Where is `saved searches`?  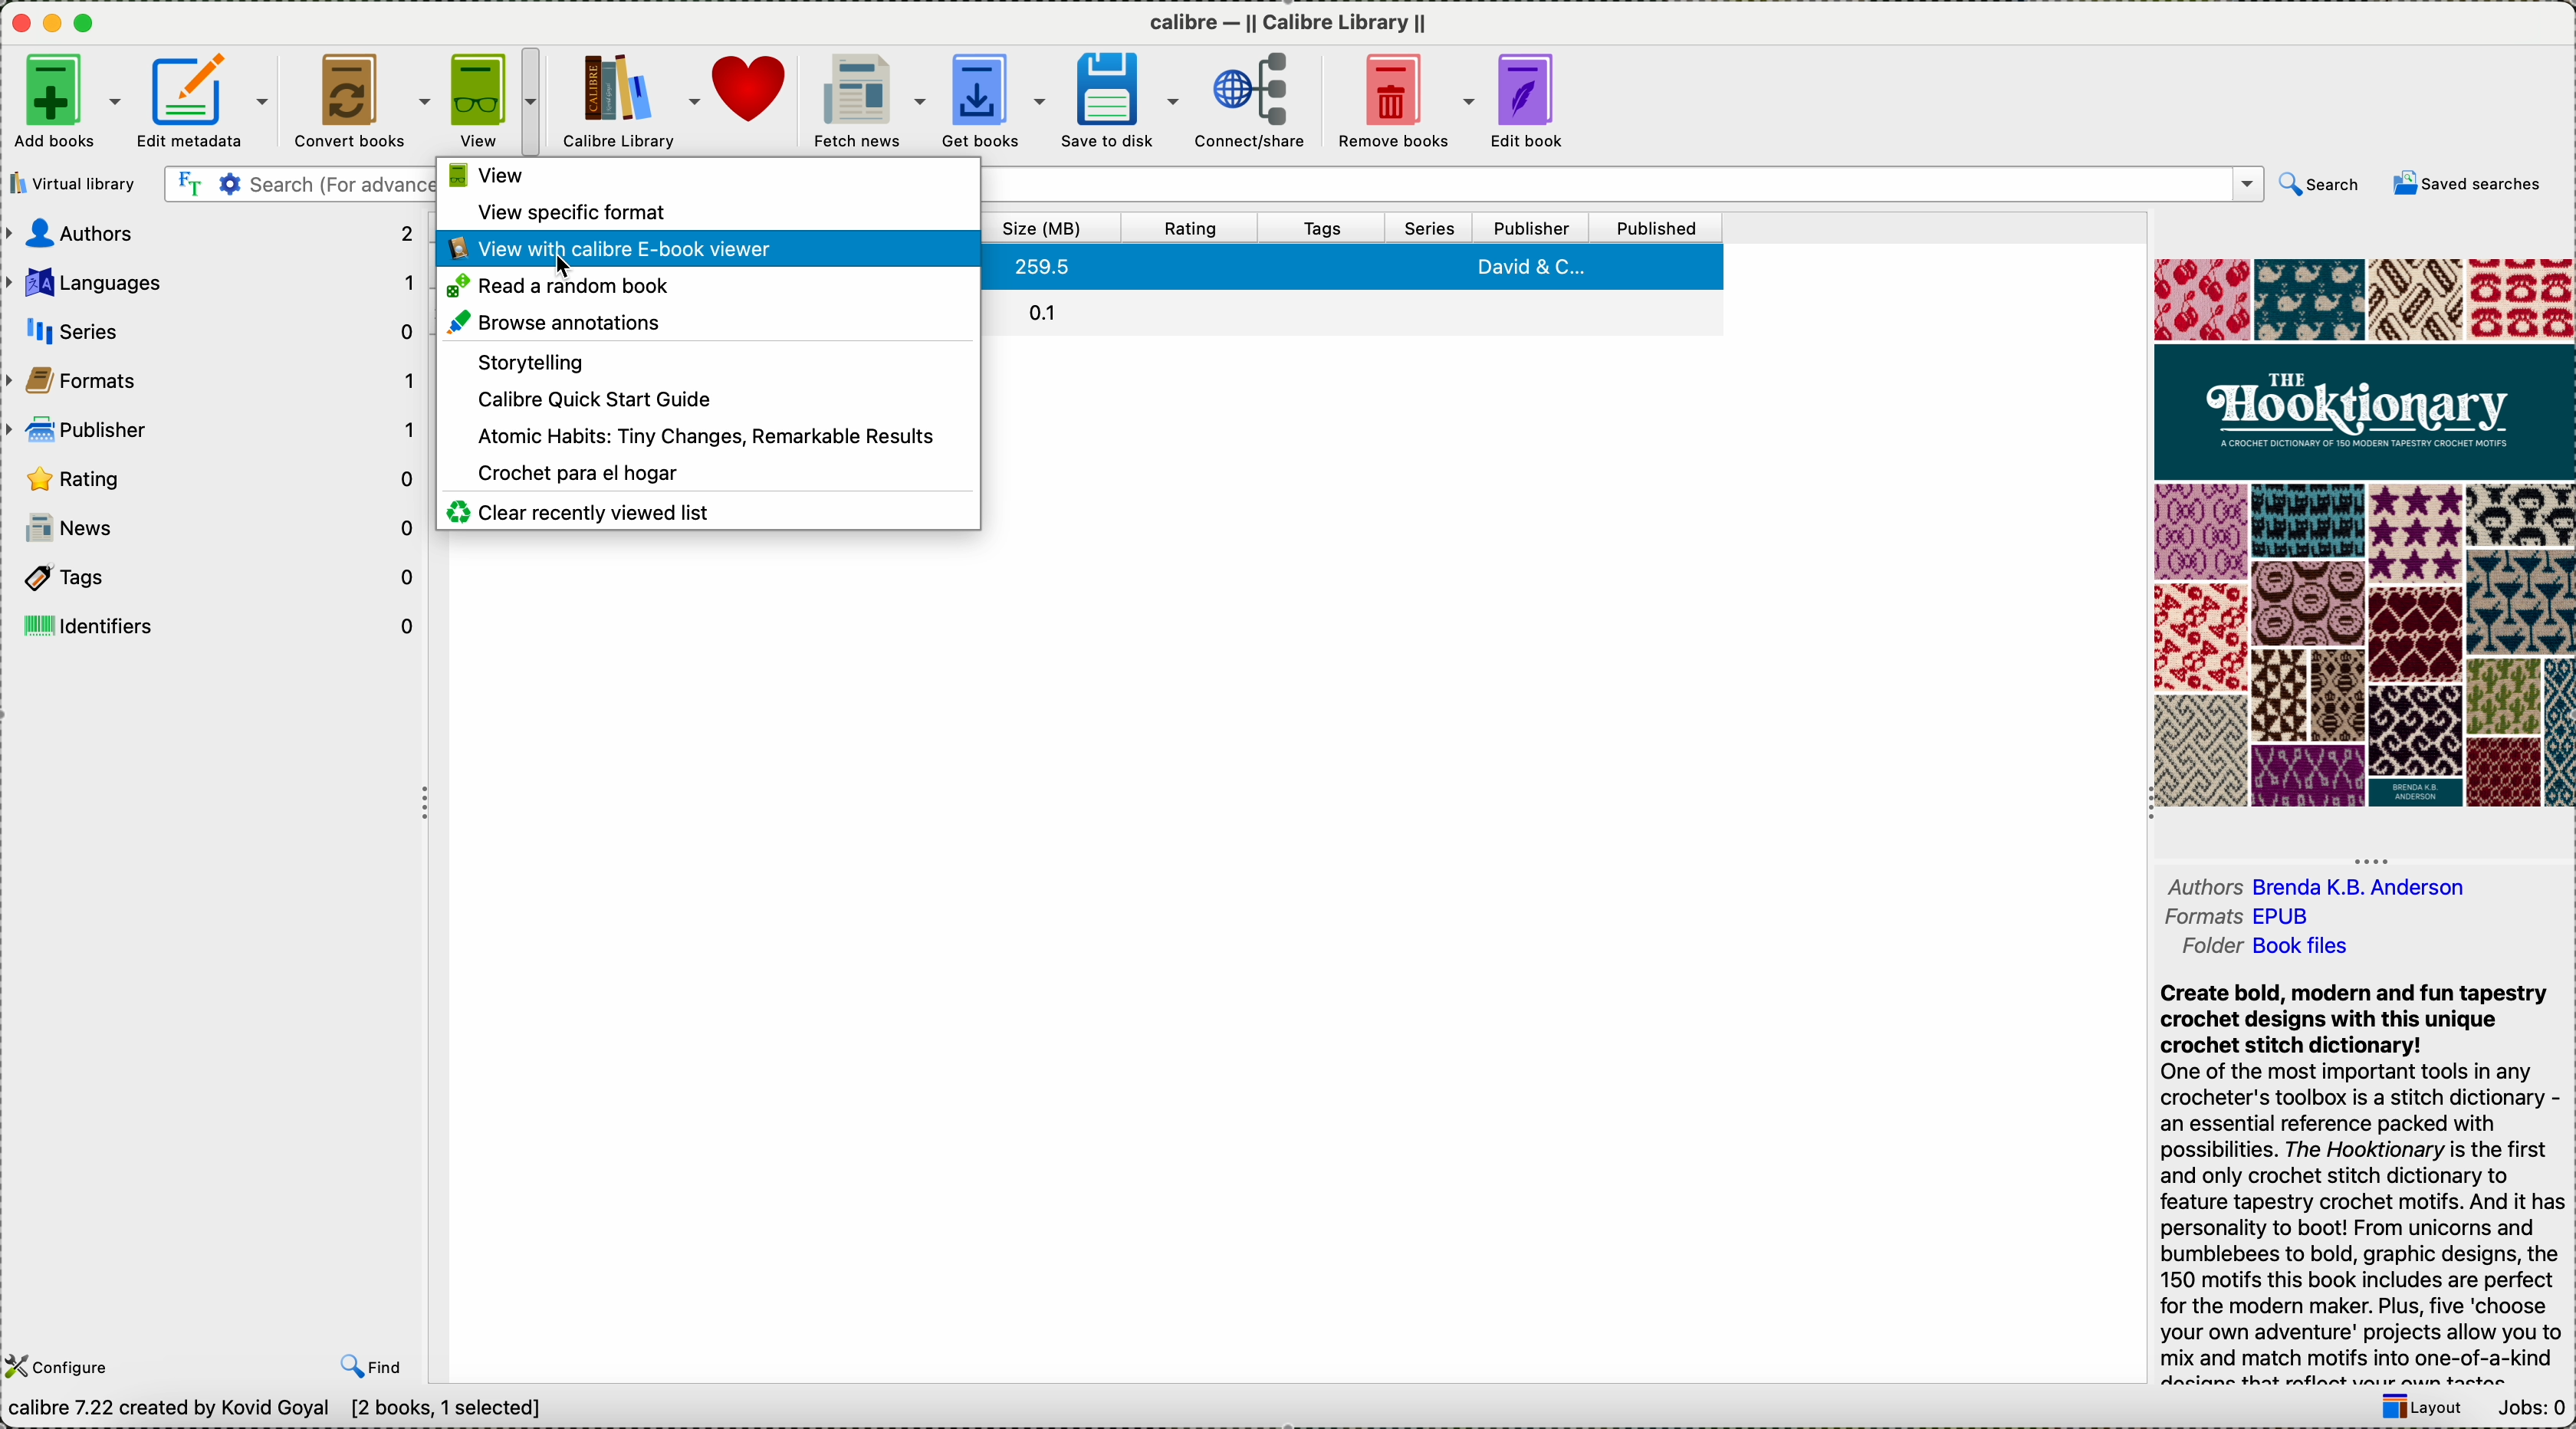 saved searches is located at coordinates (2466, 183).